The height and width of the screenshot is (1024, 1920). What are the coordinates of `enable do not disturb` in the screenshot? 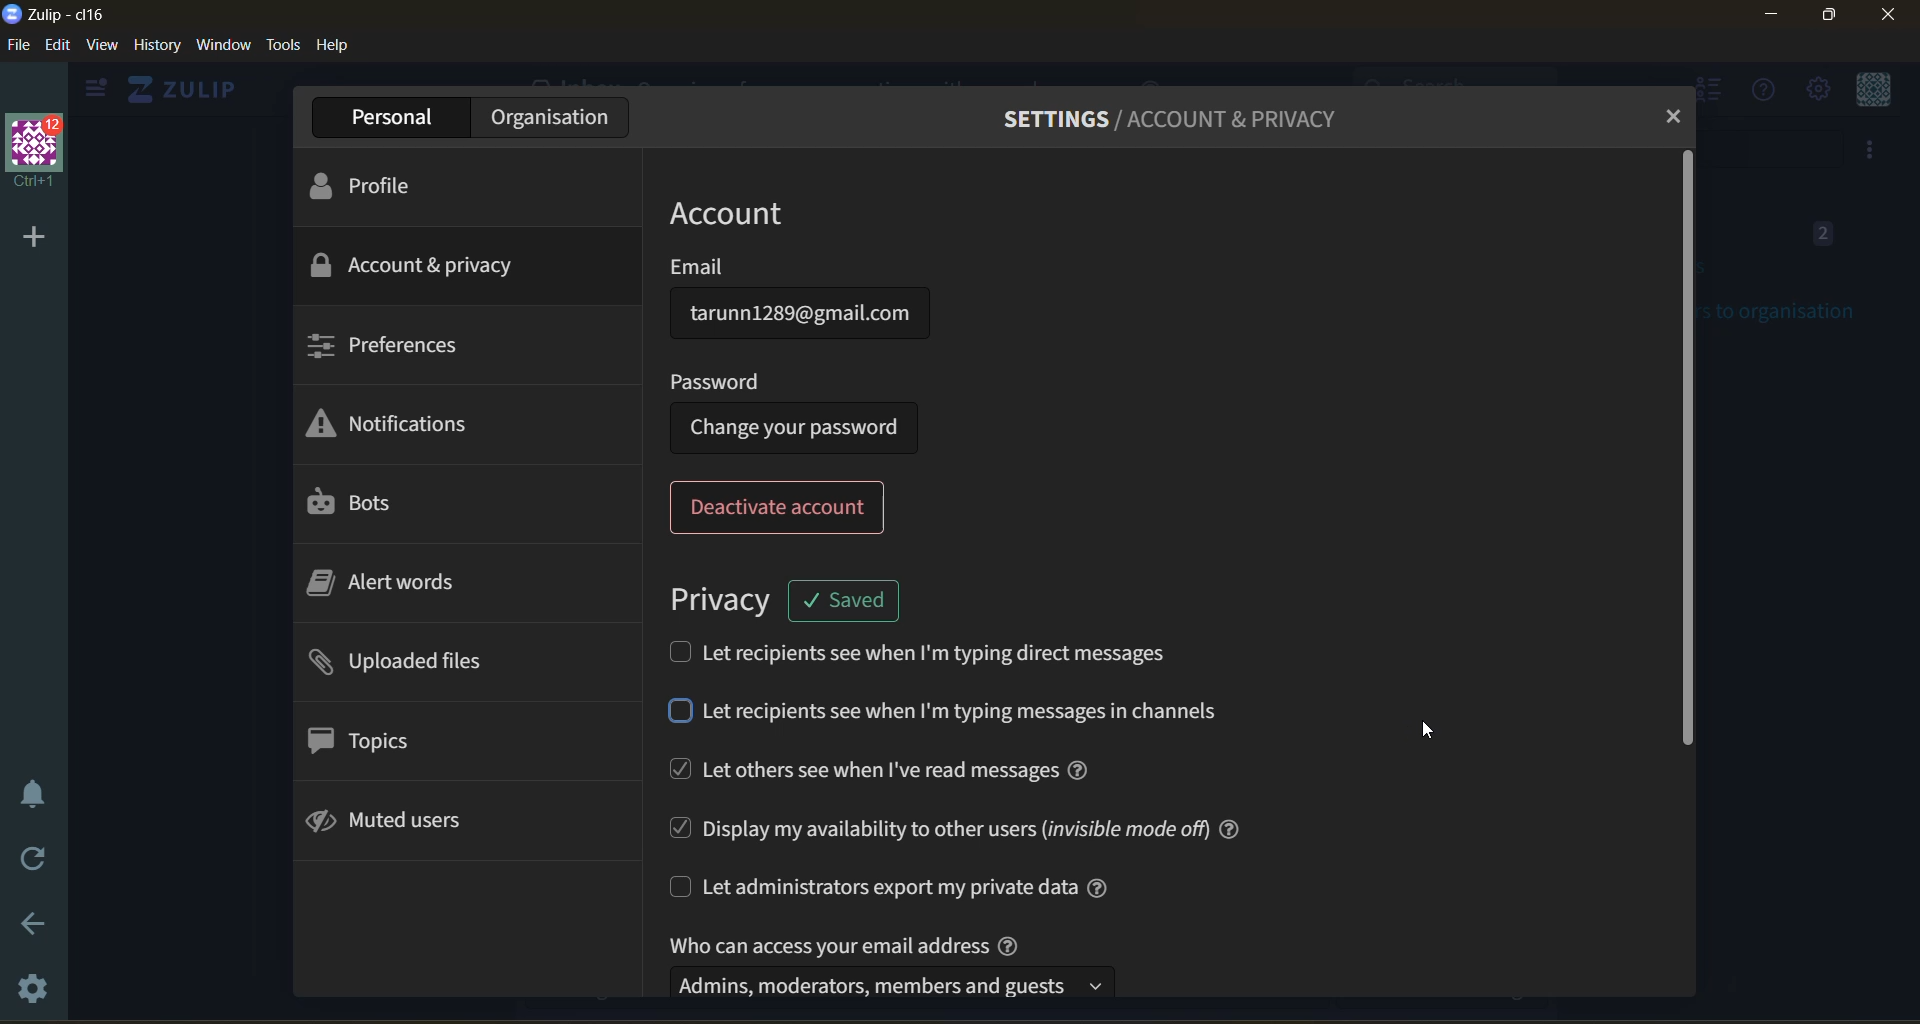 It's located at (33, 794).